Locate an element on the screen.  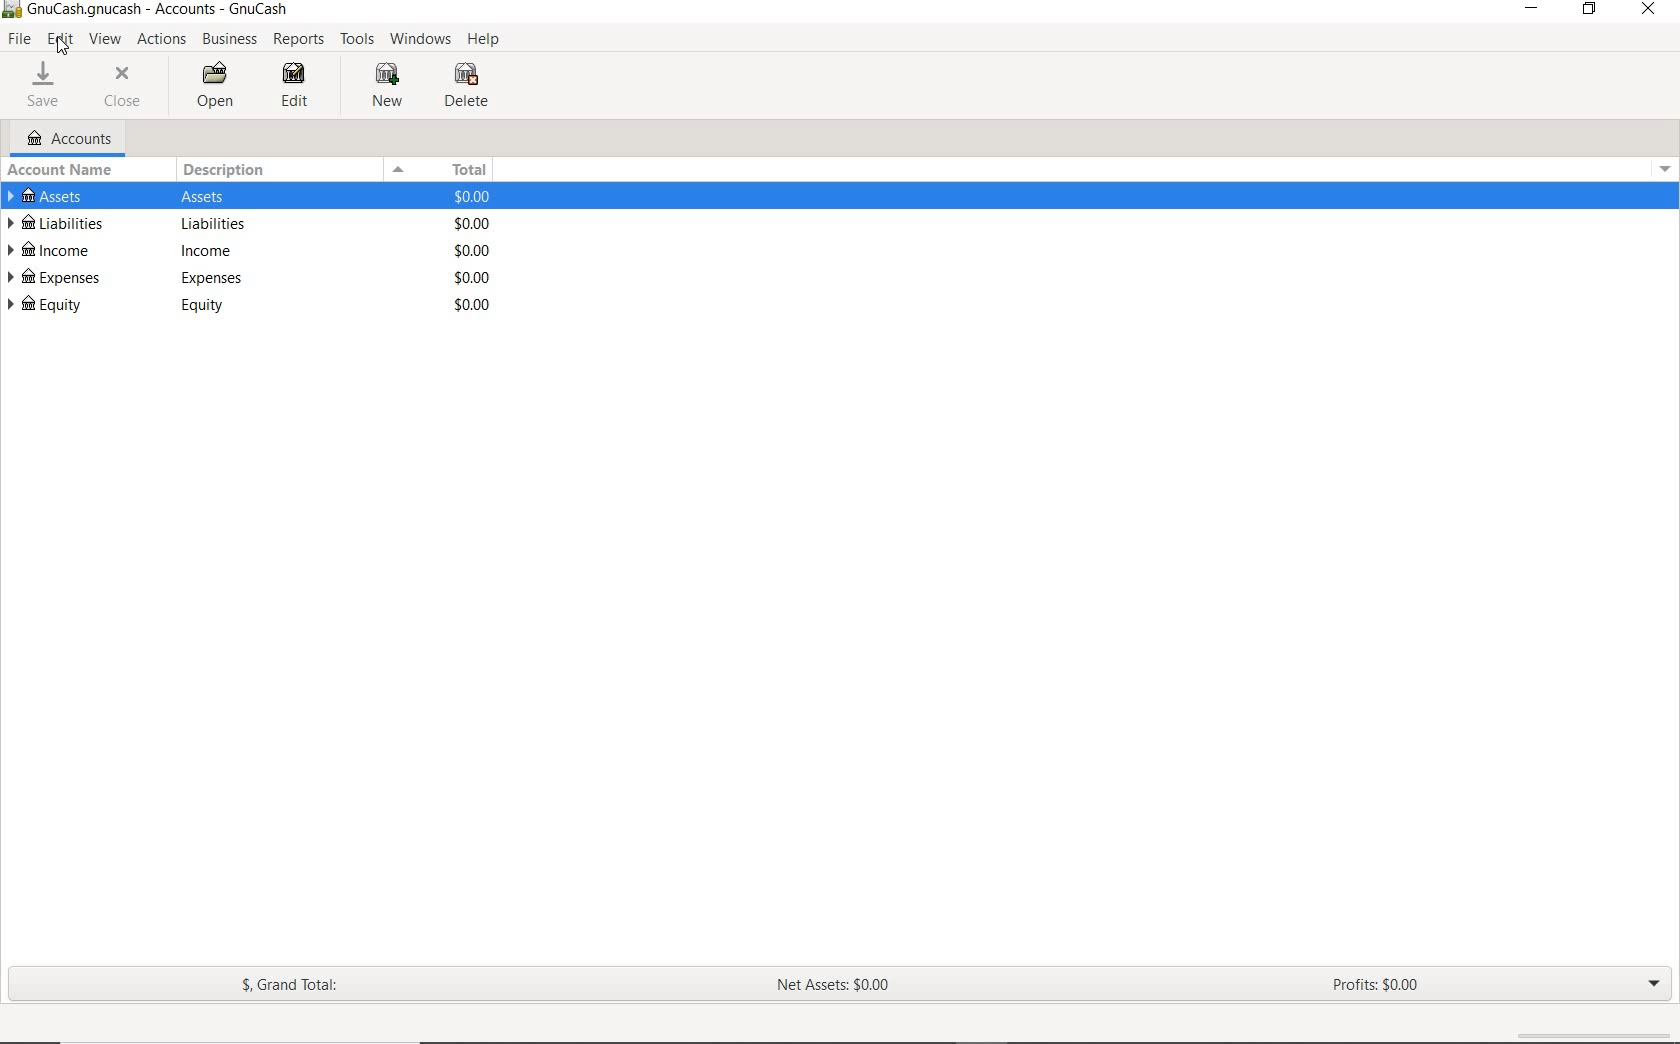
TOOLS is located at coordinates (360, 40).